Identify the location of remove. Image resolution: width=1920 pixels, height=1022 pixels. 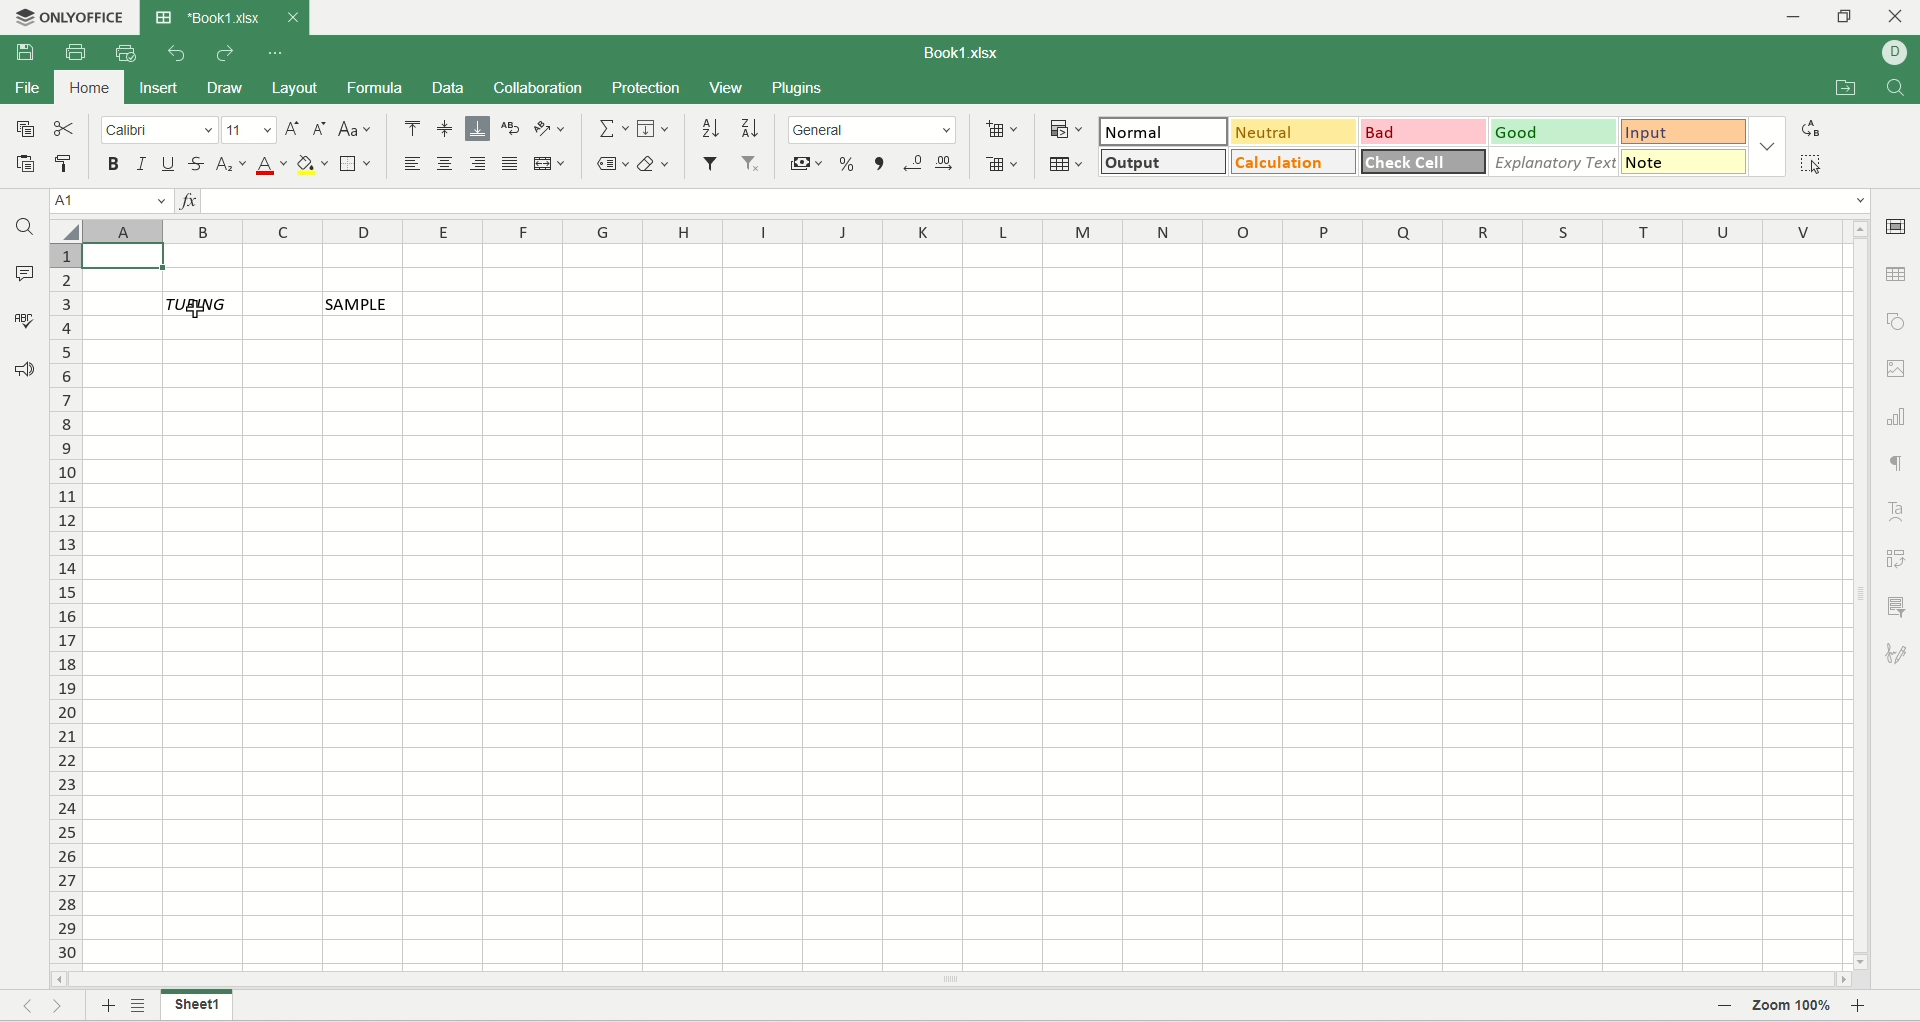
(753, 164).